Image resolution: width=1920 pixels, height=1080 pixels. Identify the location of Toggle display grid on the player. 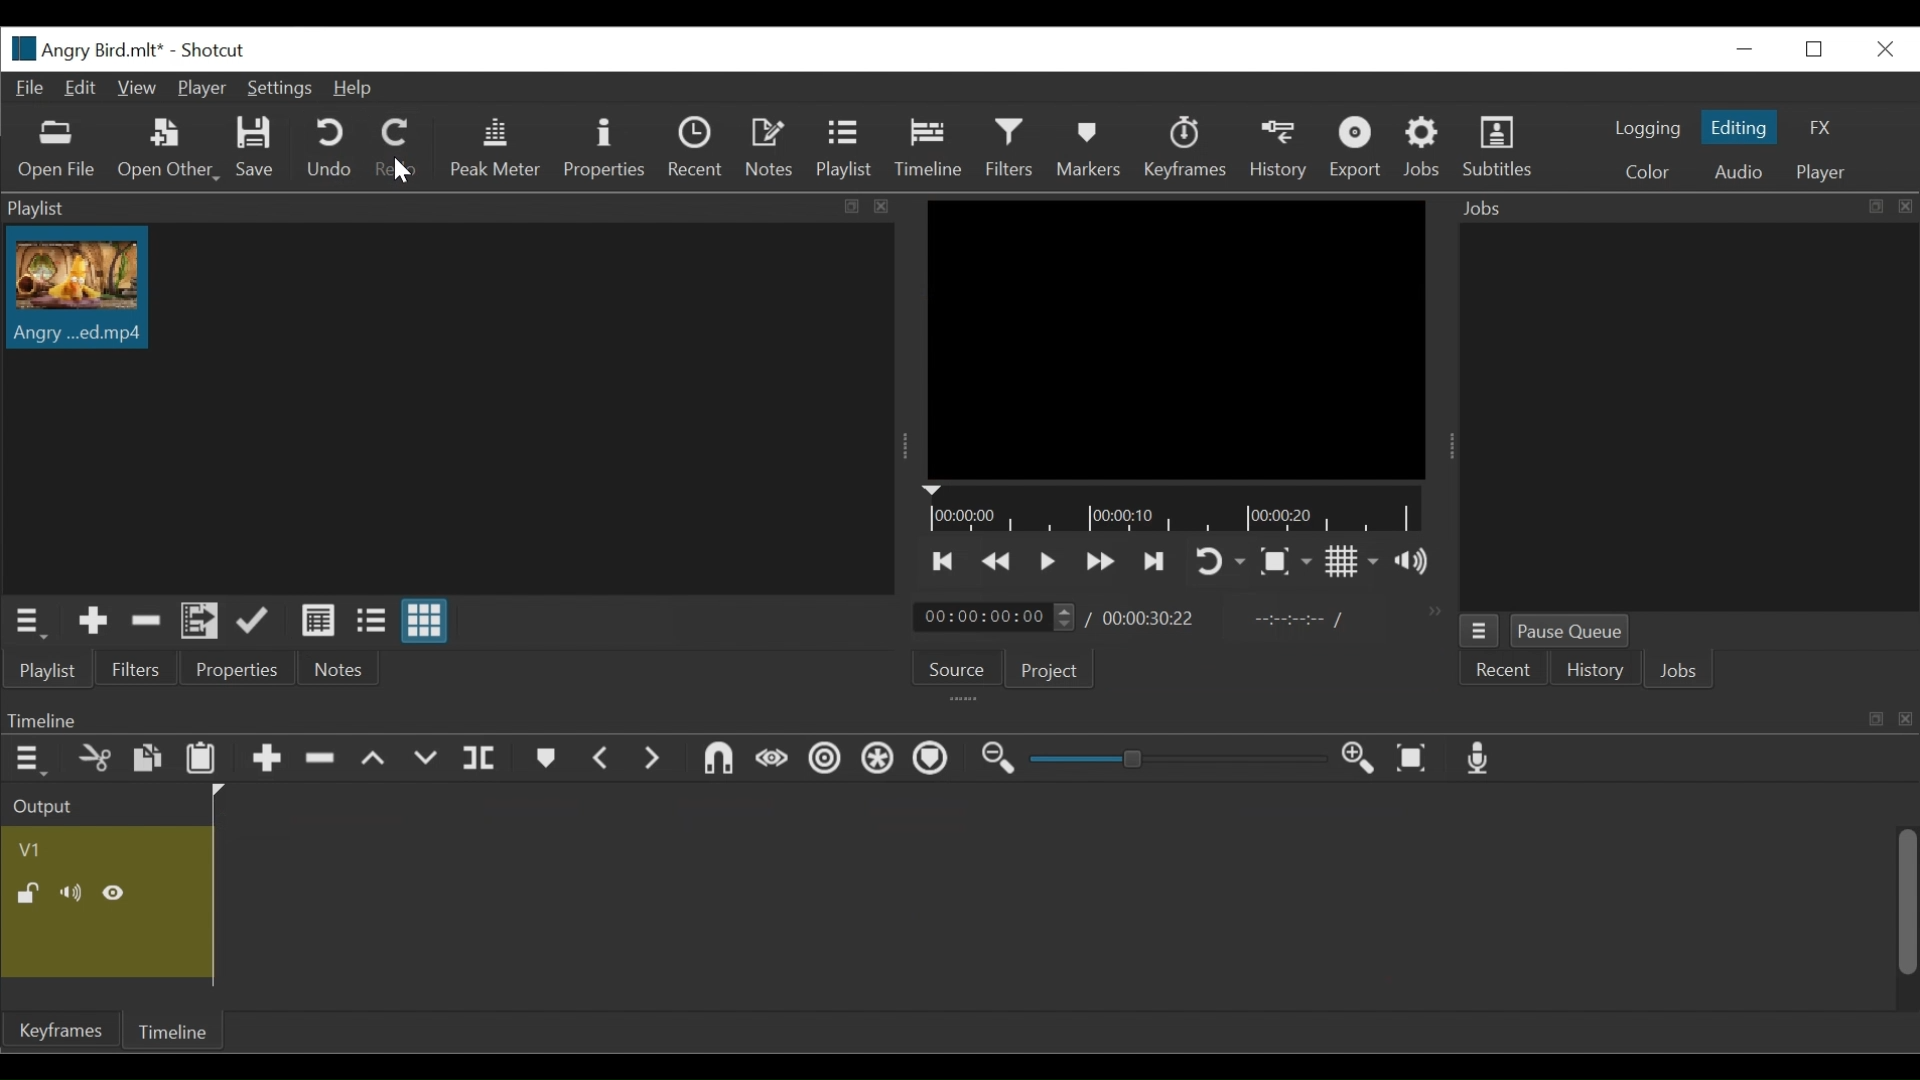
(1352, 560).